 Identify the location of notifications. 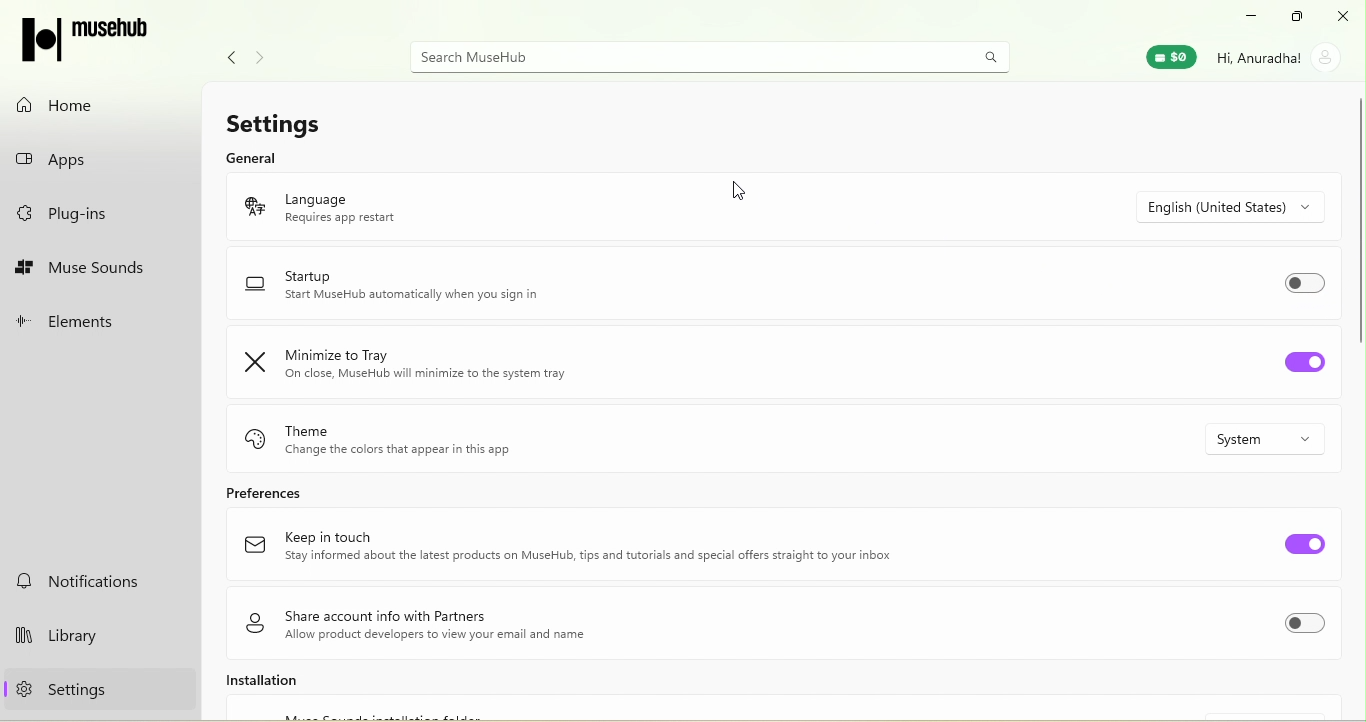
(88, 581).